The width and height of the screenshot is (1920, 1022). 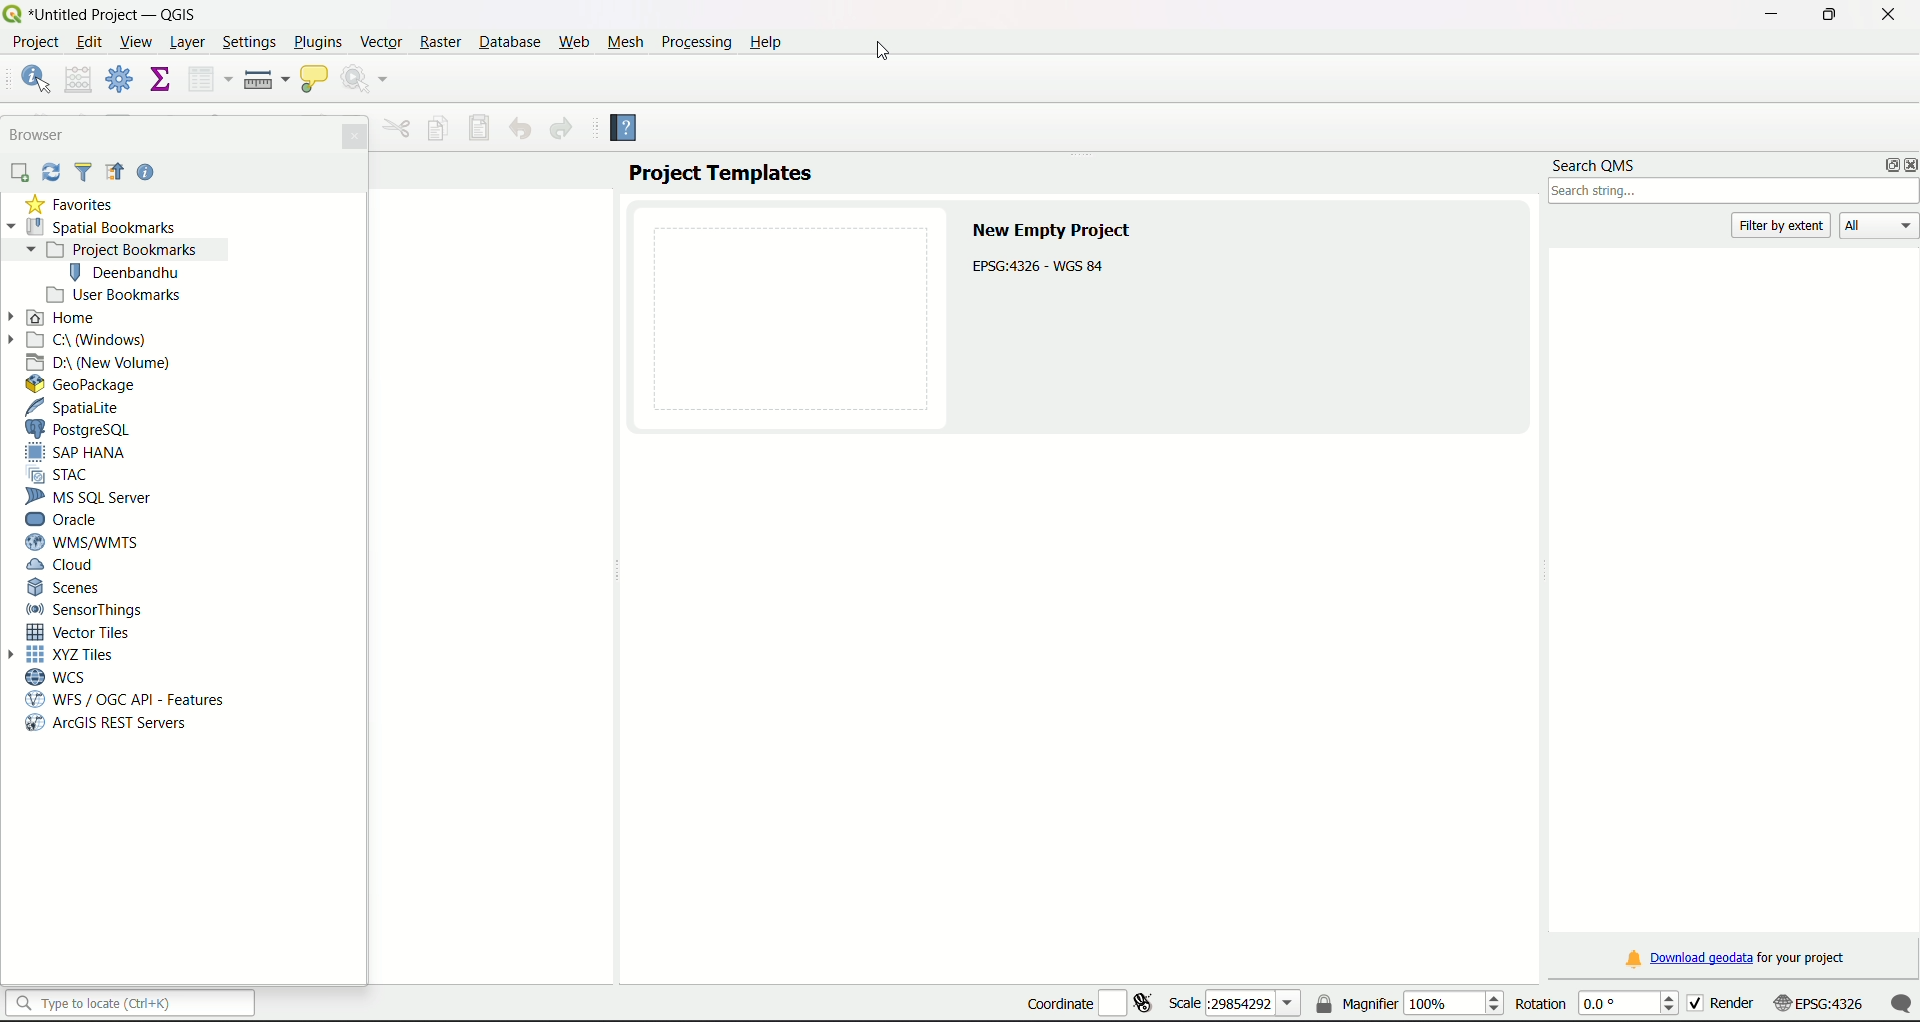 What do you see at coordinates (84, 173) in the screenshot?
I see `Filter` at bounding box center [84, 173].